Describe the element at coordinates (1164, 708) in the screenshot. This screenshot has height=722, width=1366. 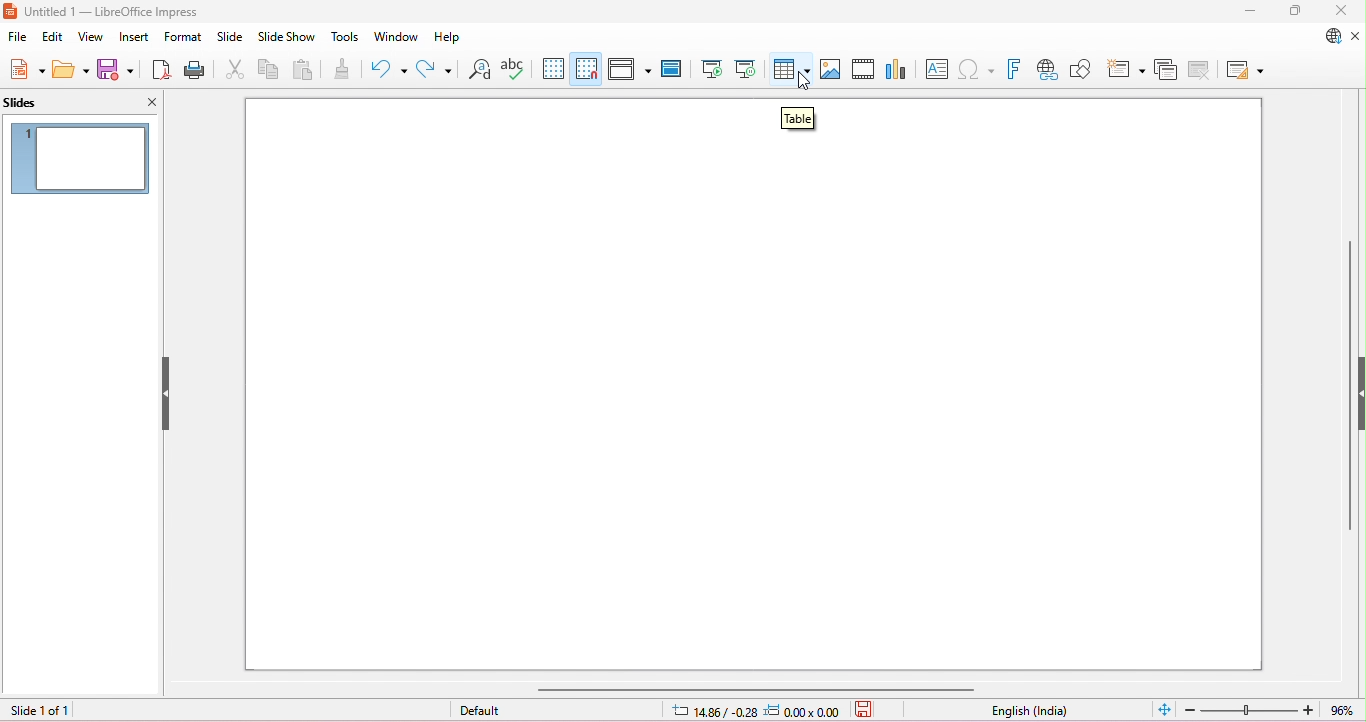
I see `fit slide to current window` at that location.